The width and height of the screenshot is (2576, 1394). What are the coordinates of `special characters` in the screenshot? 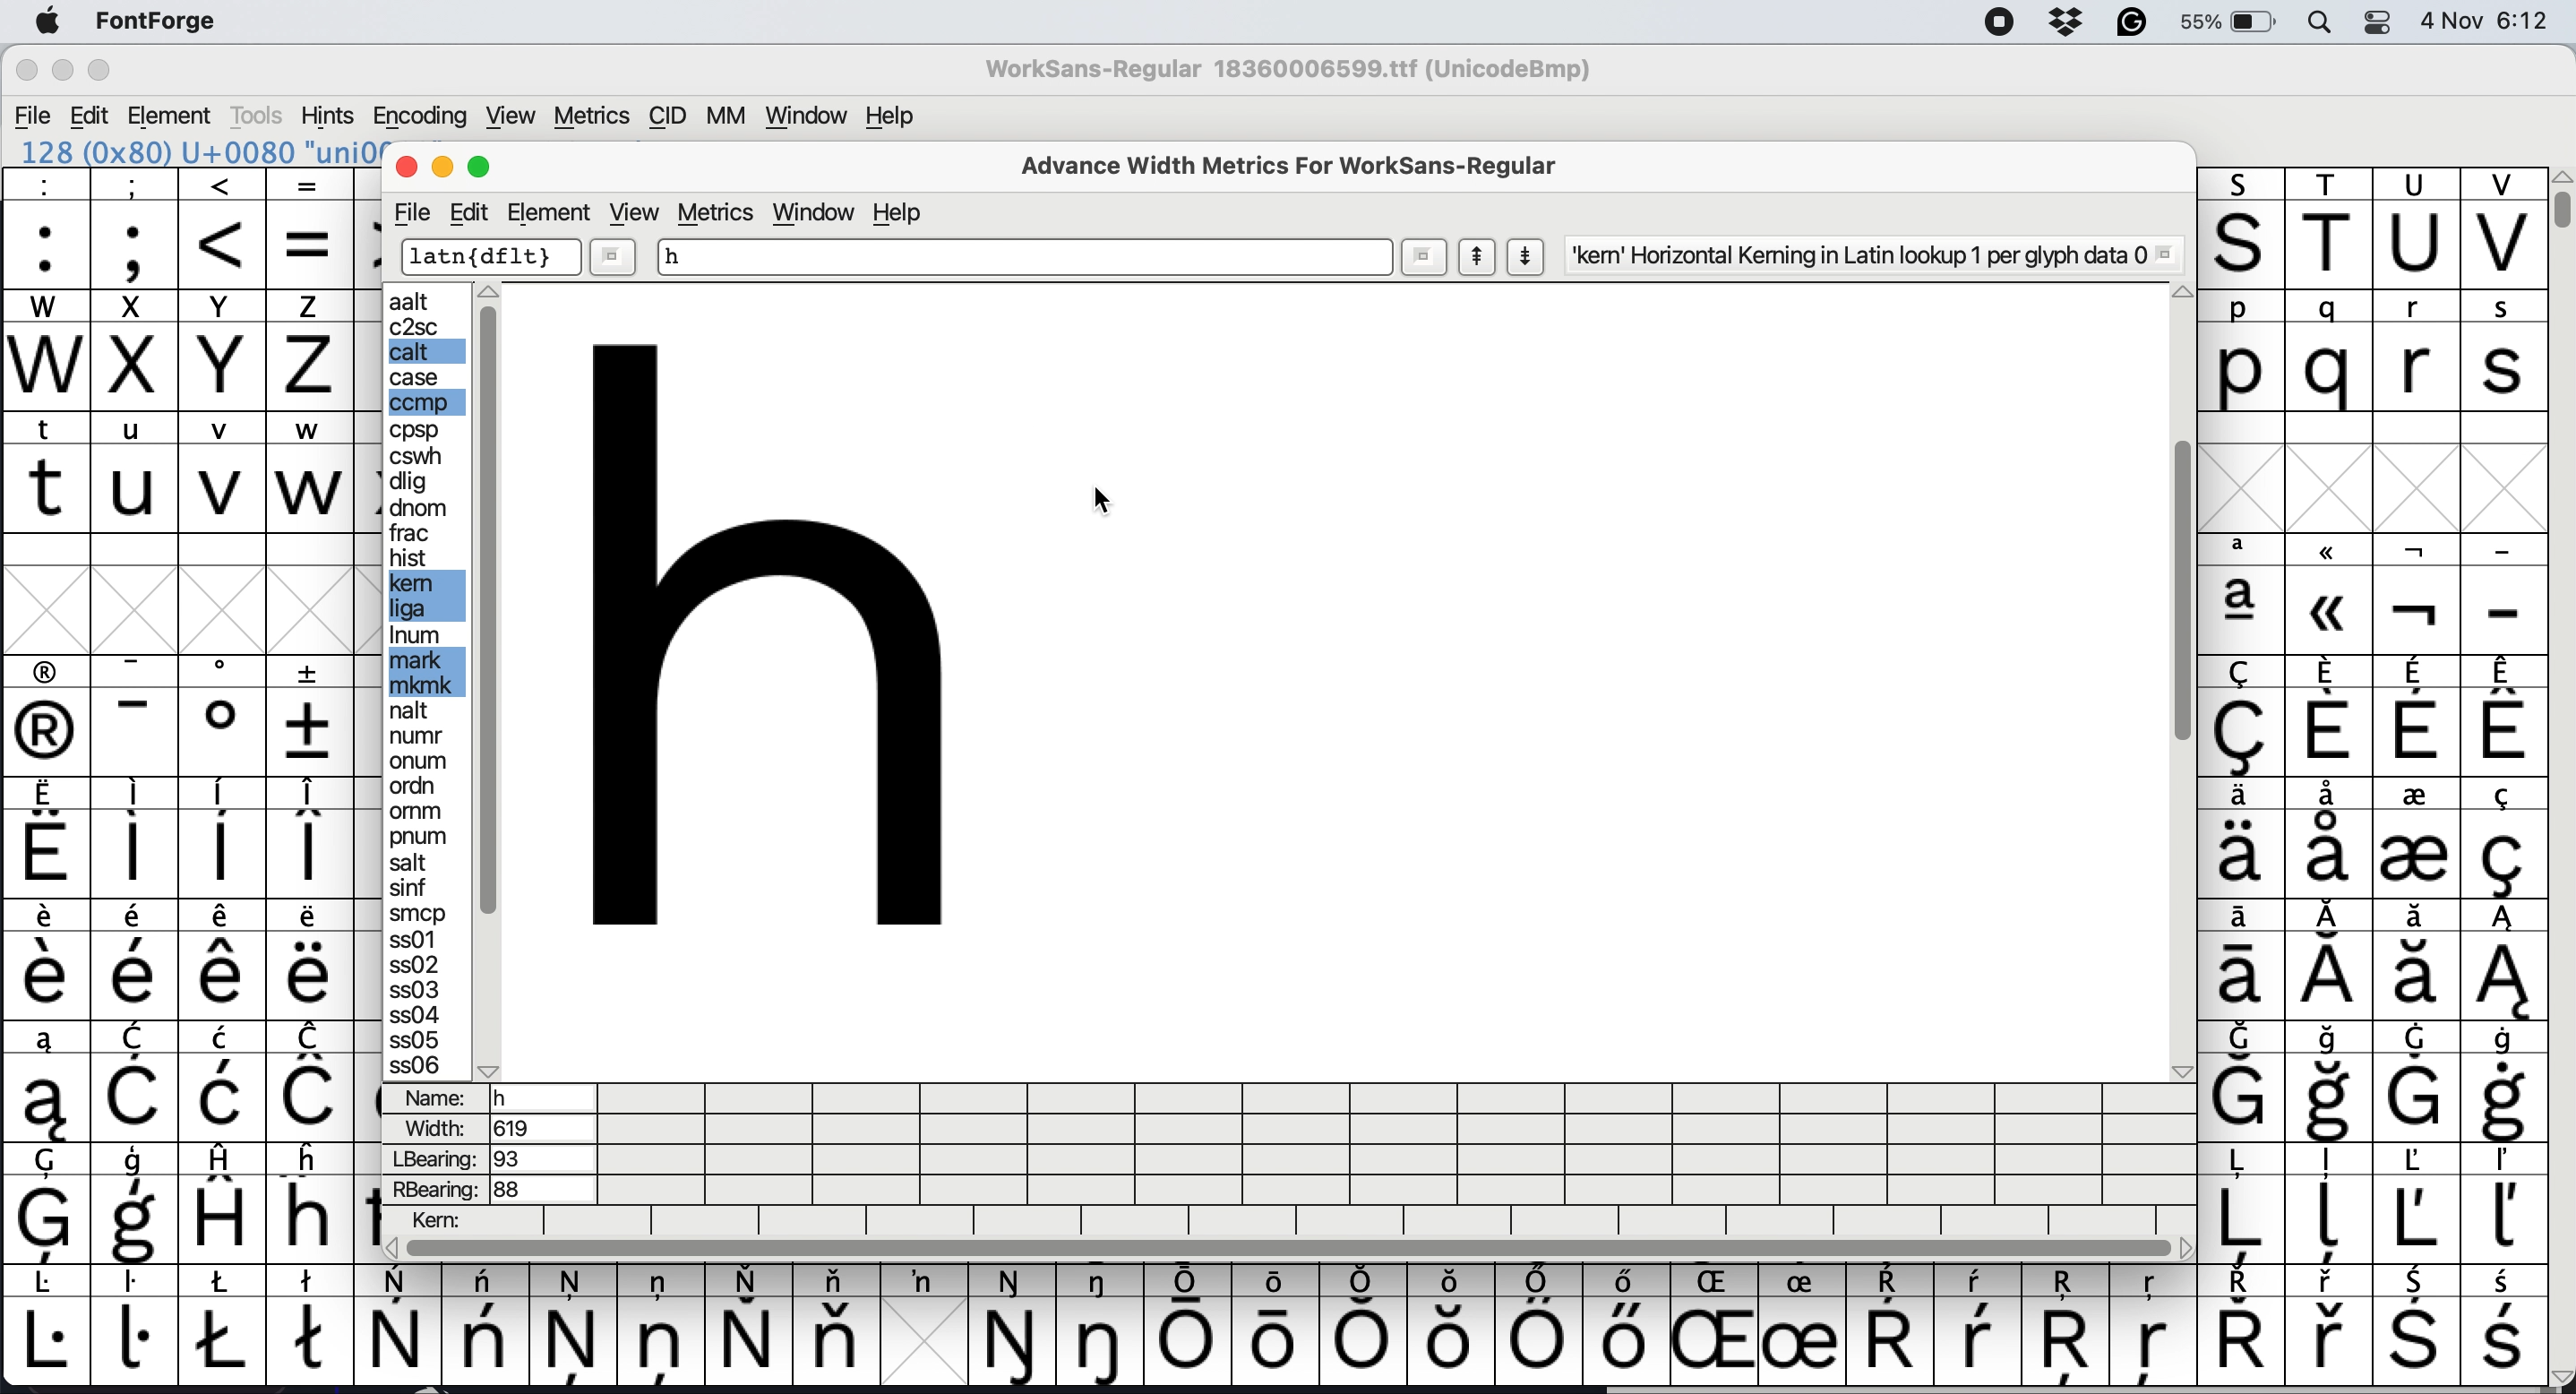 It's located at (2373, 852).